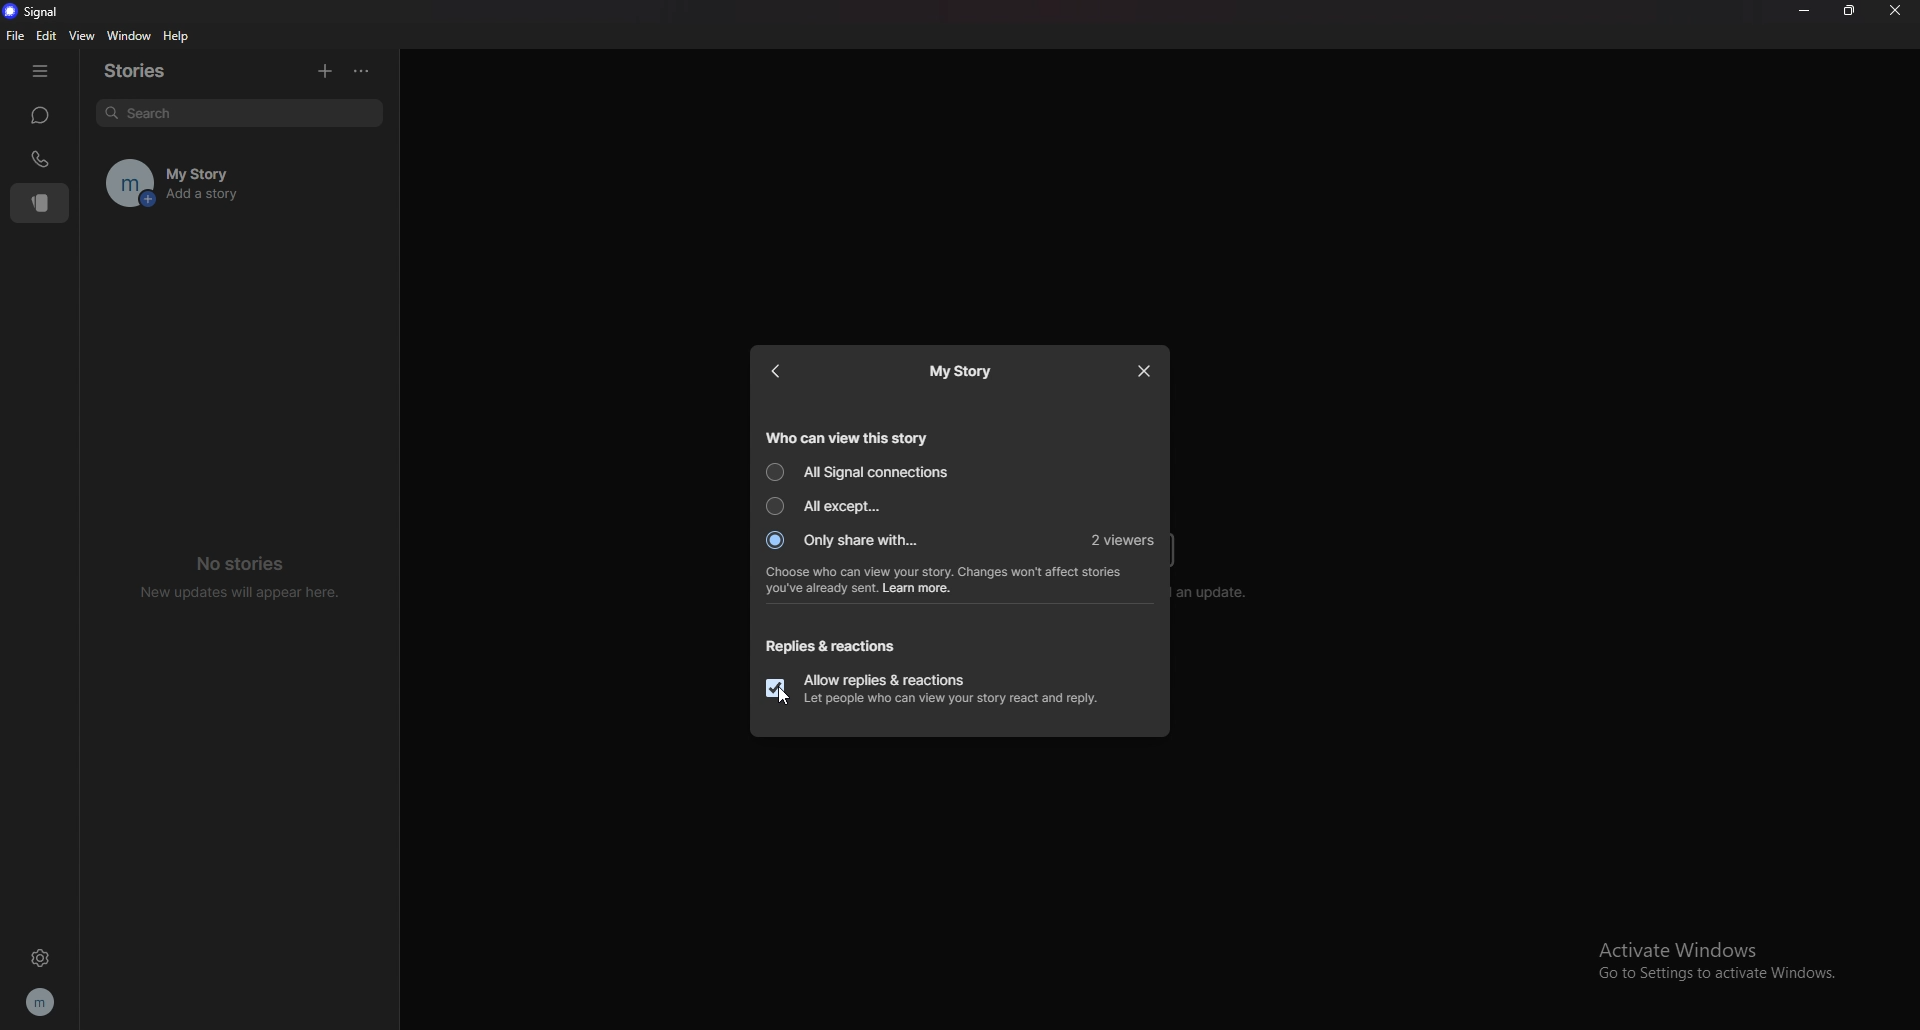 The image size is (1920, 1030). What do you see at coordinates (248, 562) in the screenshot?
I see `No stories` at bounding box center [248, 562].